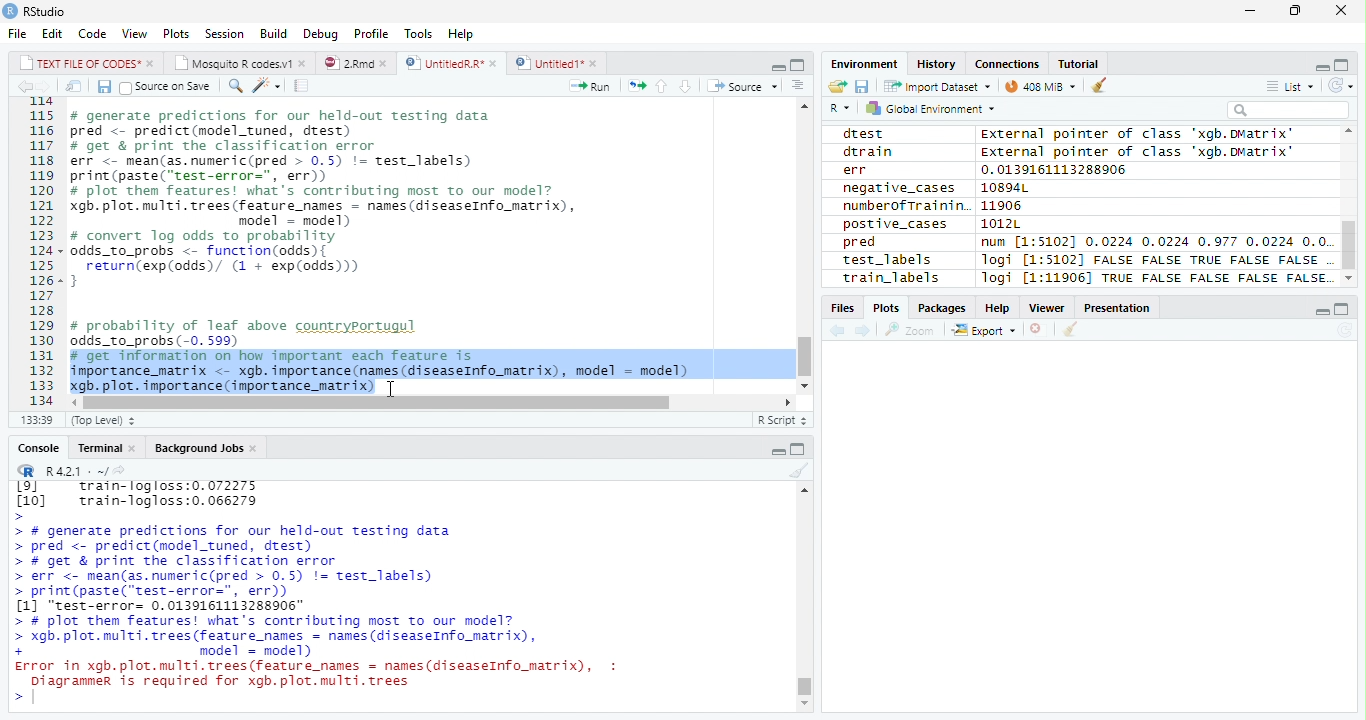 Image resolution: width=1366 pixels, height=720 pixels. What do you see at coordinates (854, 170) in the screenshot?
I see `err` at bounding box center [854, 170].